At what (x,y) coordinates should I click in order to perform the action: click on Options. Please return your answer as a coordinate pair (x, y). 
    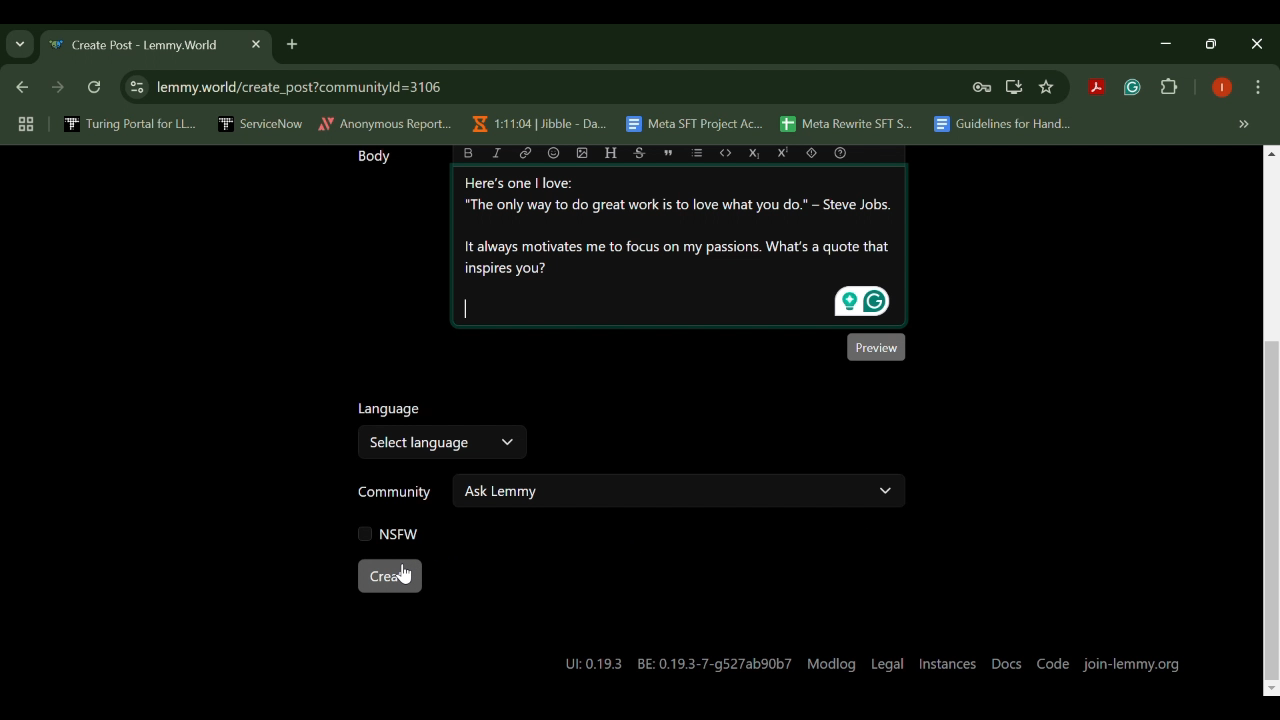
    Looking at the image, I should click on (1258, 89).